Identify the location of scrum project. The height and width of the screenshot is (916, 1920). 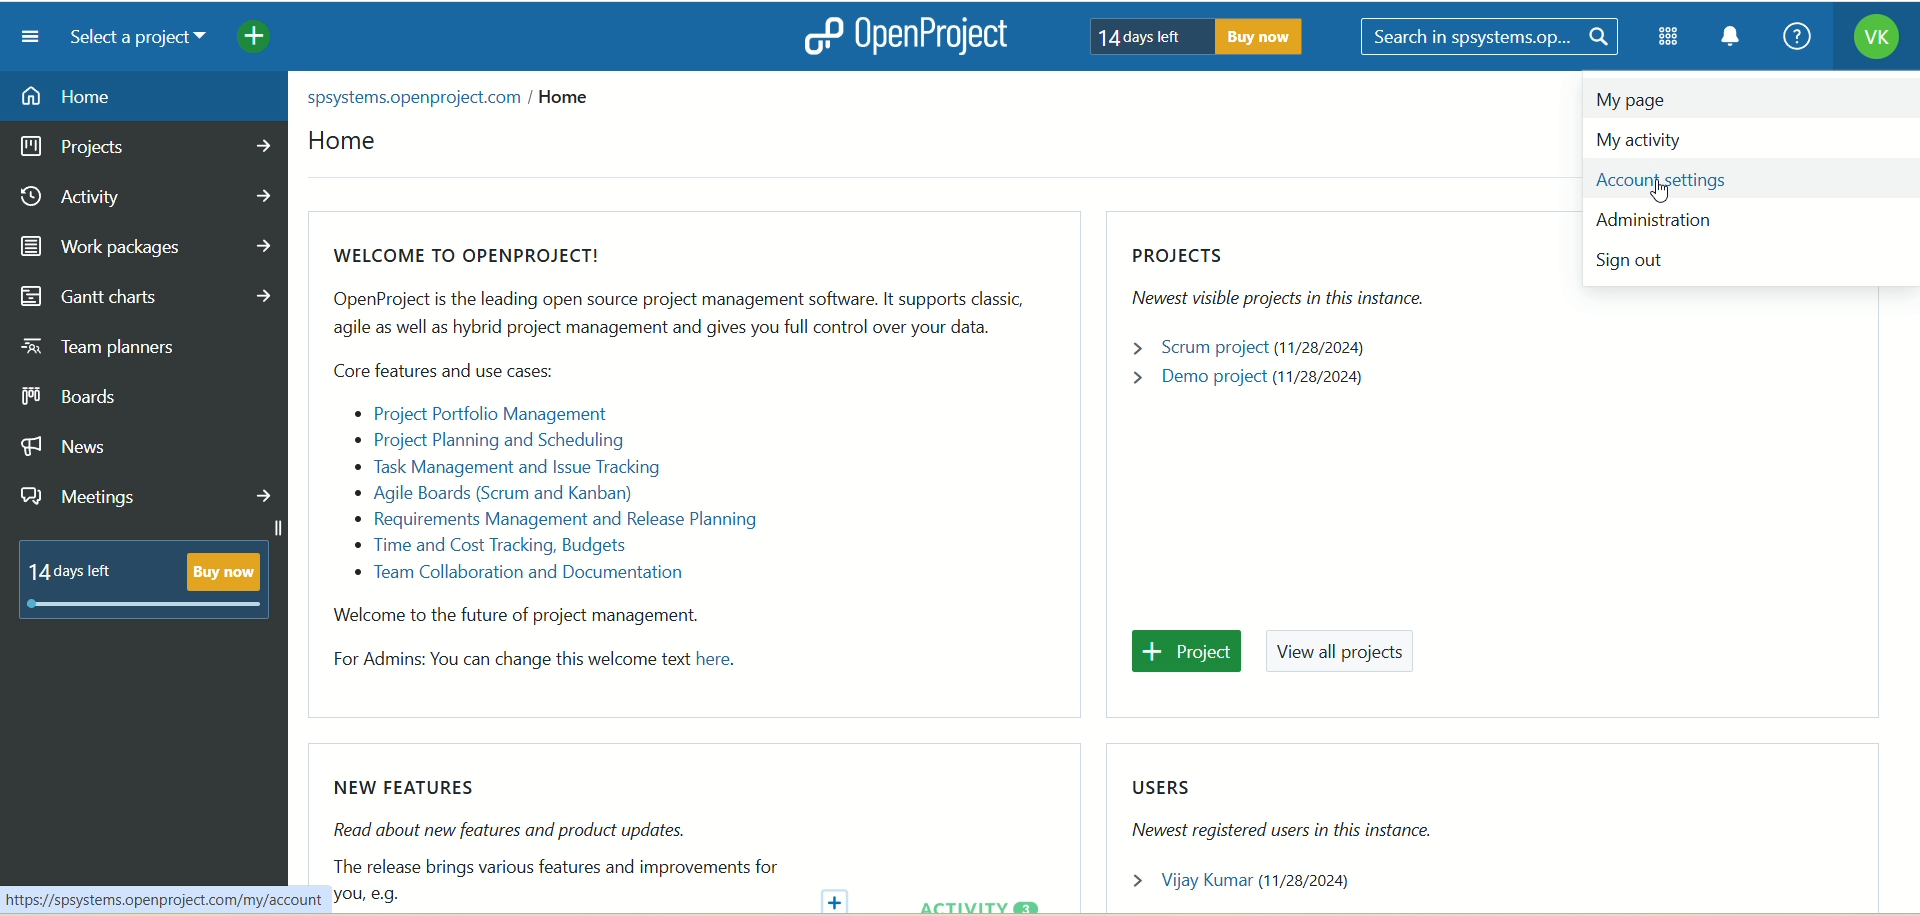
(1269, 347).